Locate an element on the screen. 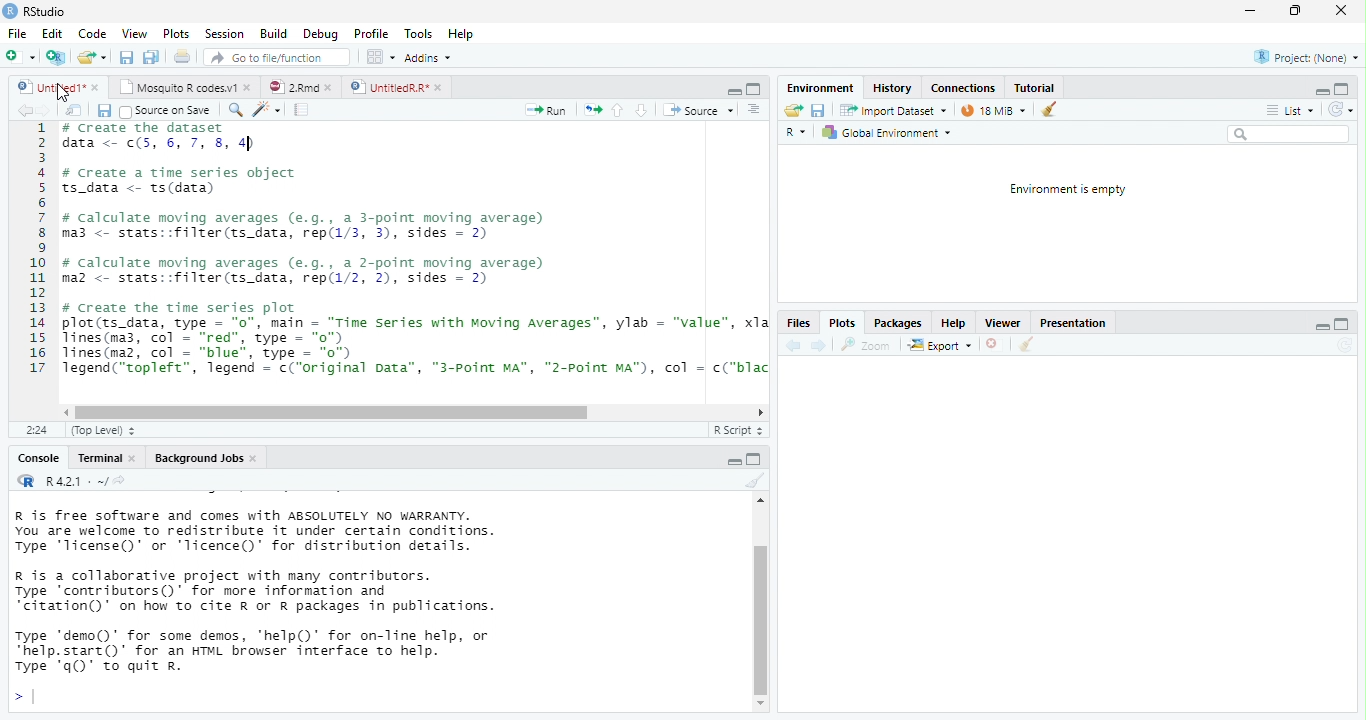  Plots is located at coordinates (840, 325).